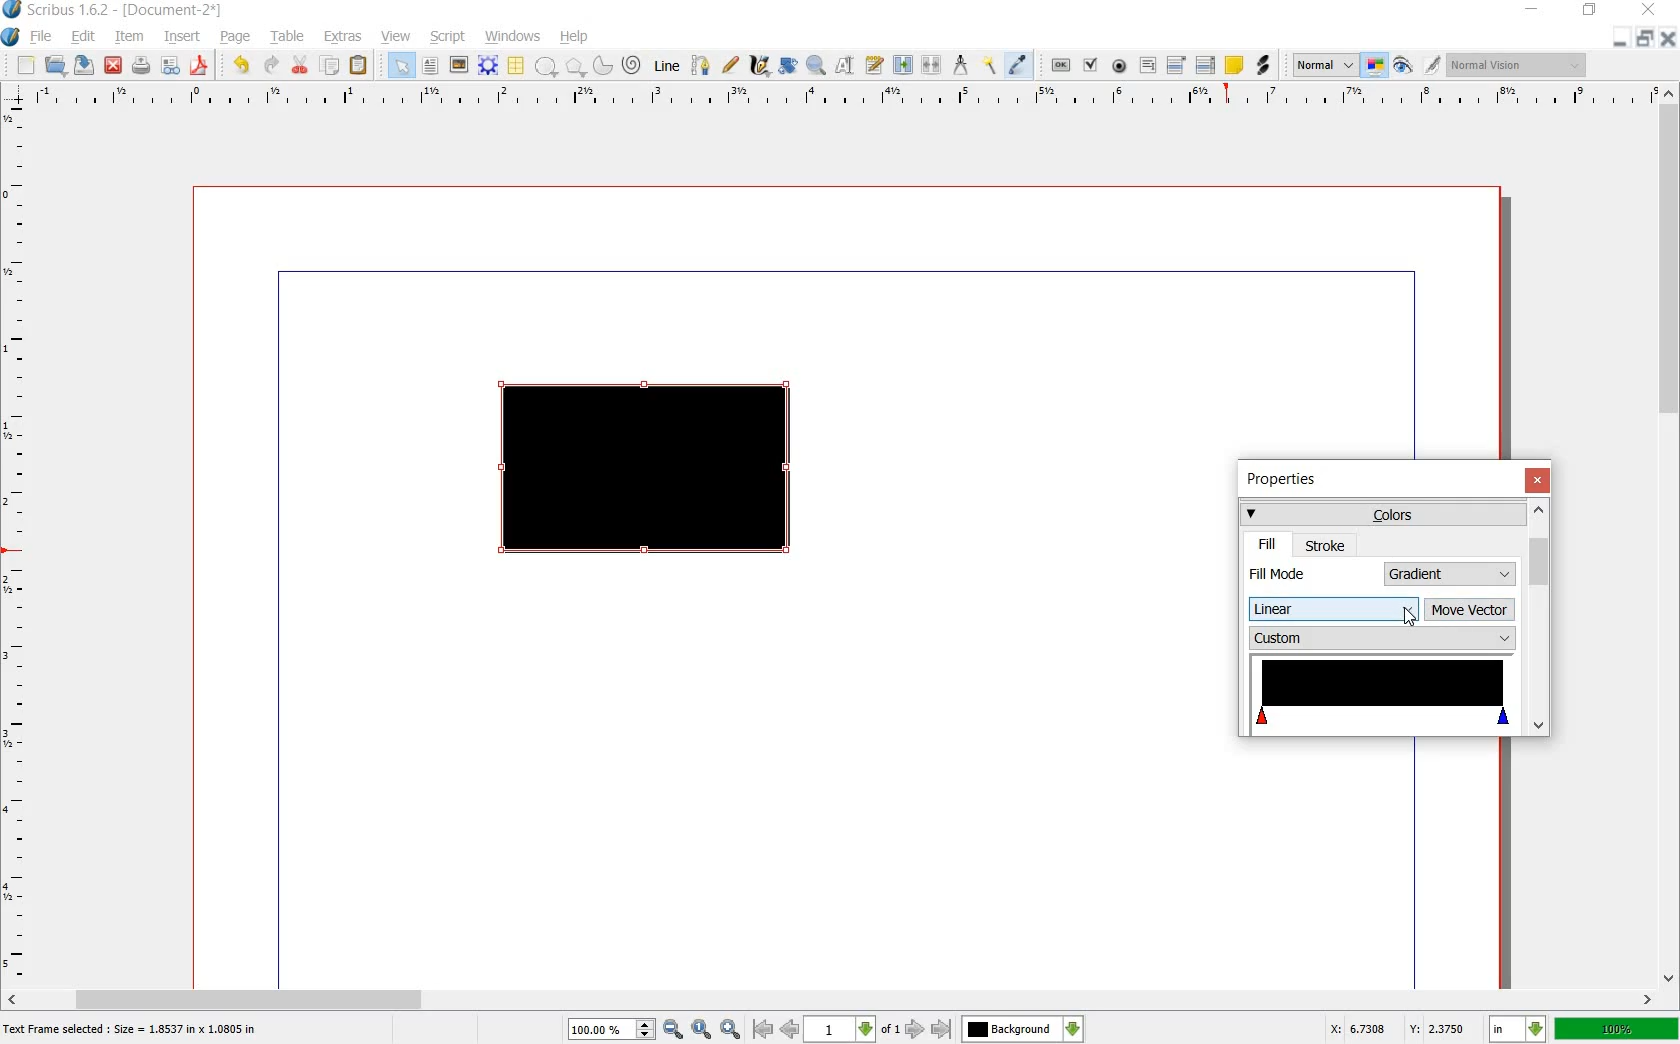 This screenshot has height=1044, width=1680. What do you see at coordinates (488, 66) in the screenshot?
I see `render frame` at bounding box center [488, 66].